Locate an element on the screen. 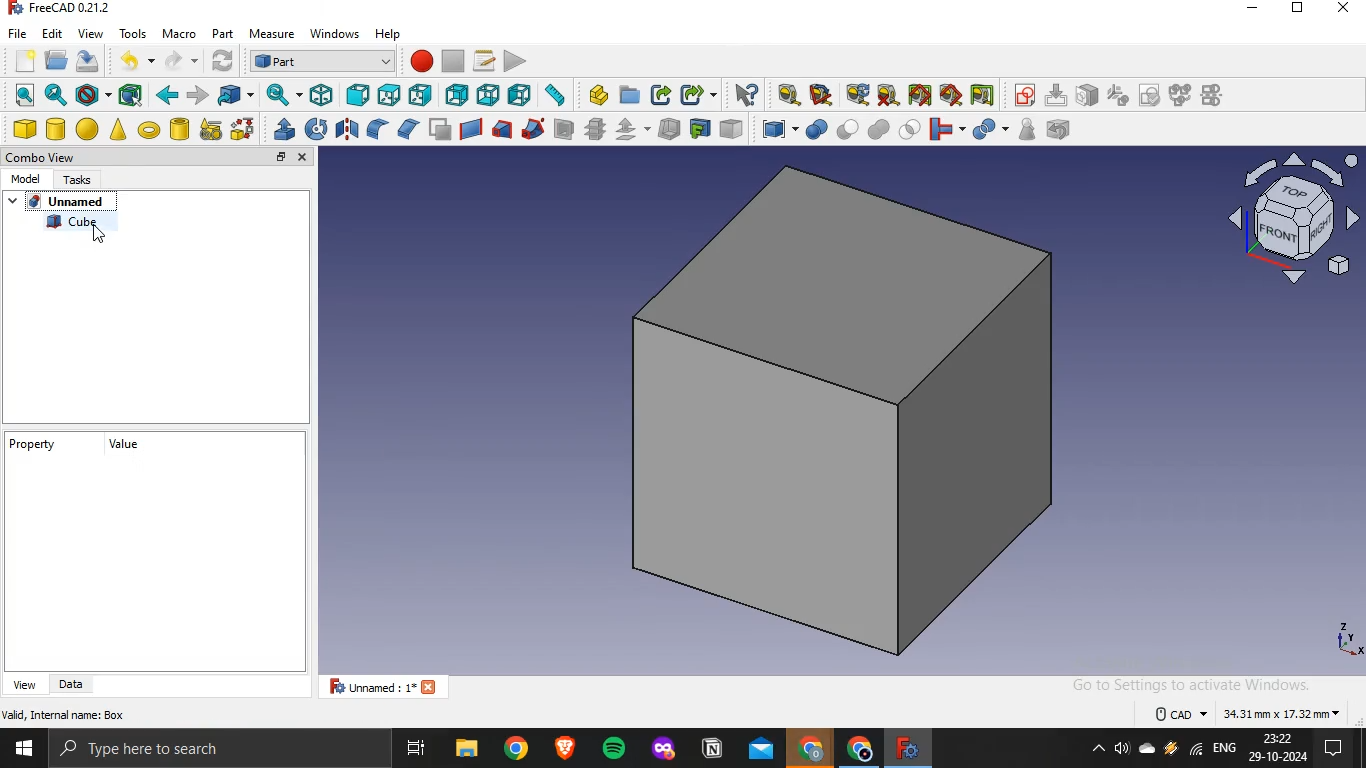  bounding box is located at coordinates (131, 95).